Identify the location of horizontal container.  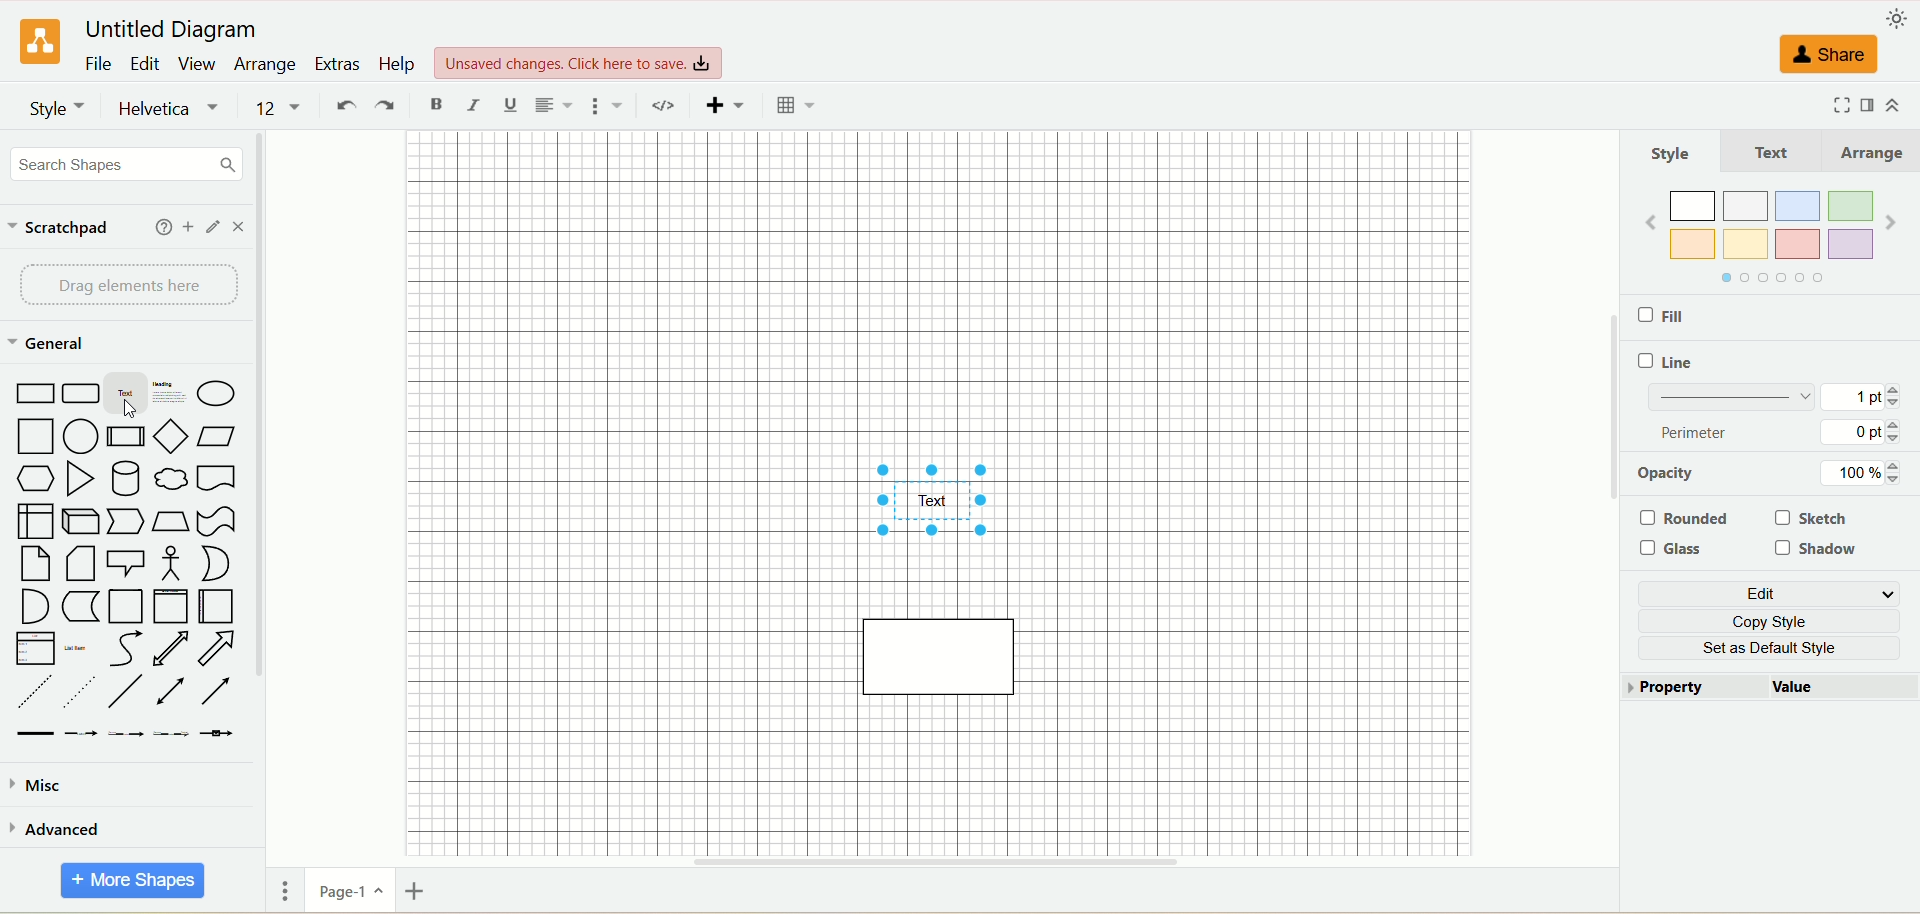
(213, 606).